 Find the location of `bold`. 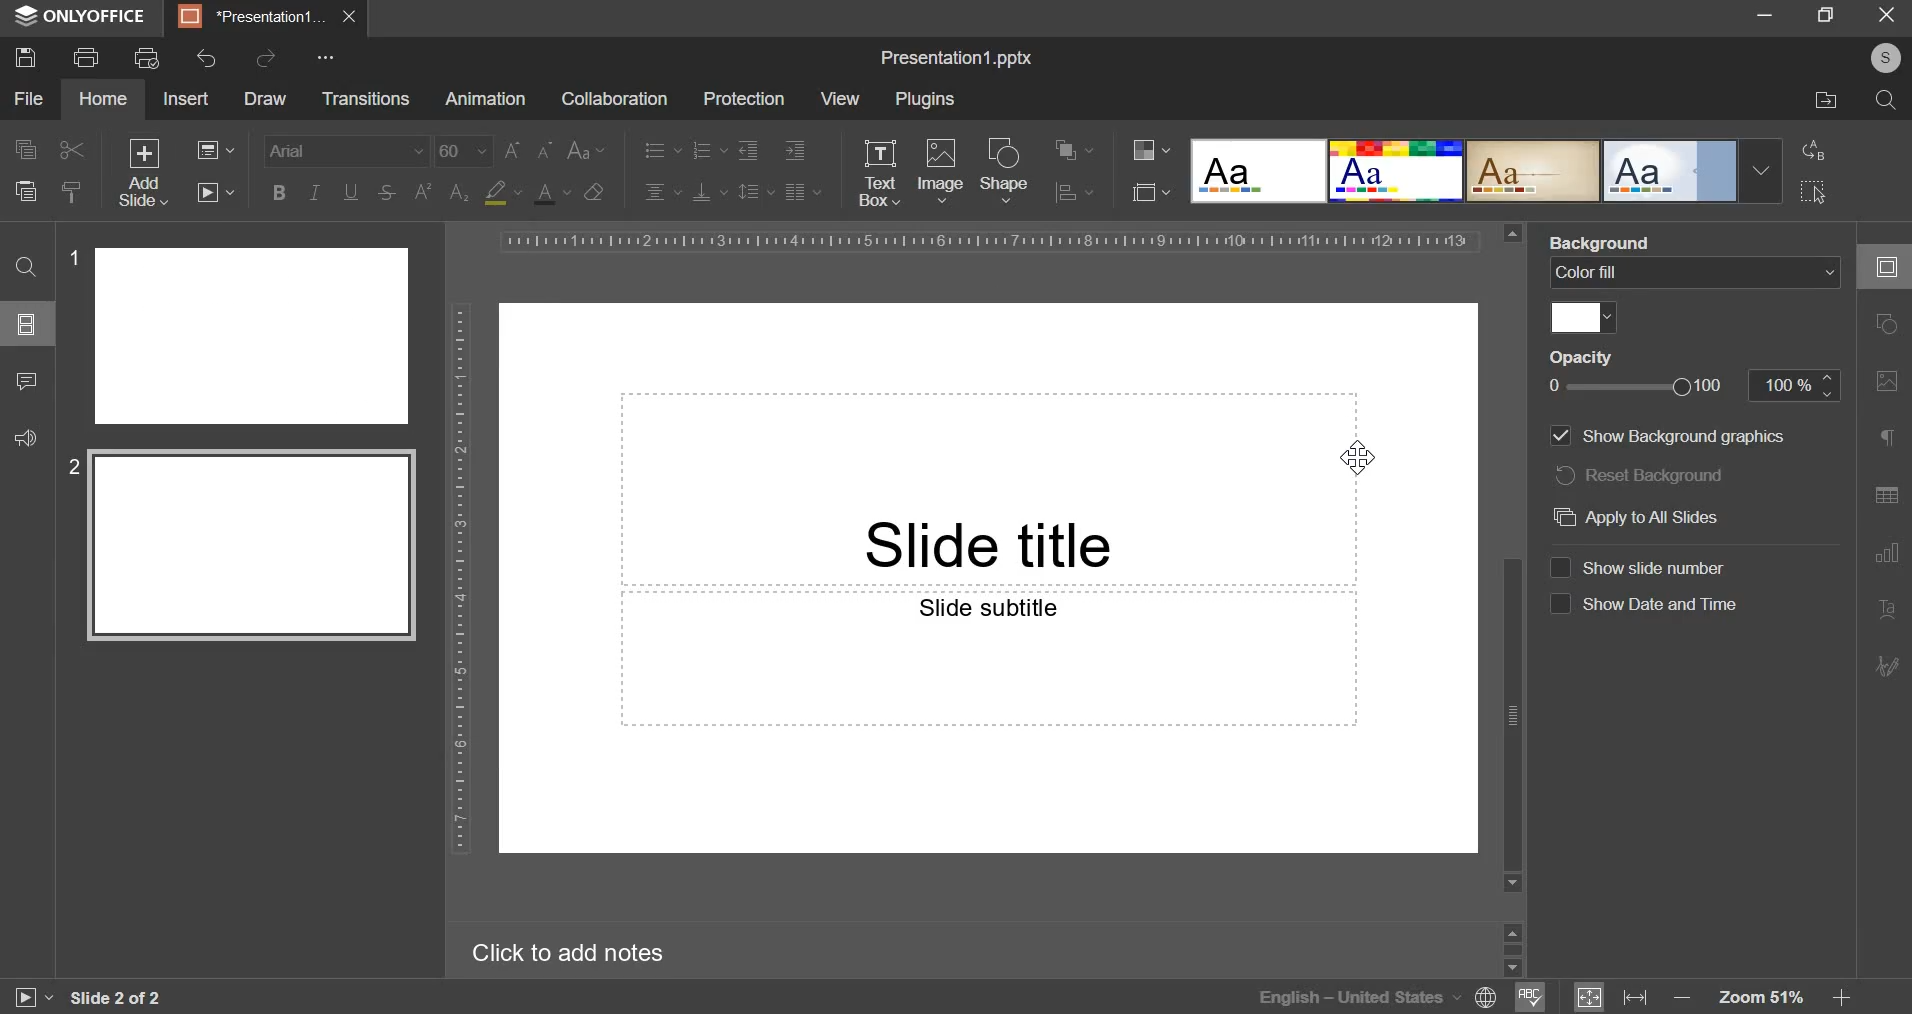

bold is located at coordinates (279, 190).